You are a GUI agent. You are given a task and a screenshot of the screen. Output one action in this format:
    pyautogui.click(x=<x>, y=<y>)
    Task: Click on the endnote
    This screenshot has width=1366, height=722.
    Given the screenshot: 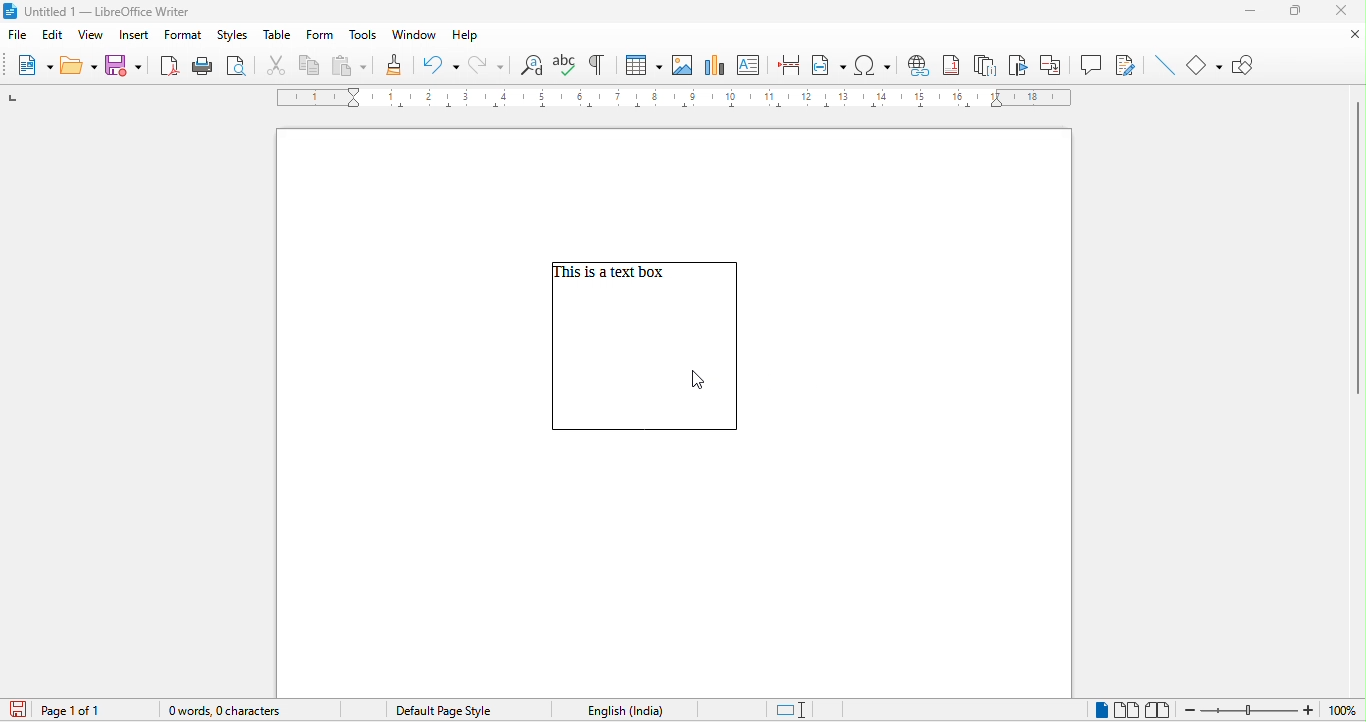 What is the action you would take?
    pyautogui.click(x=986, y=64)
    